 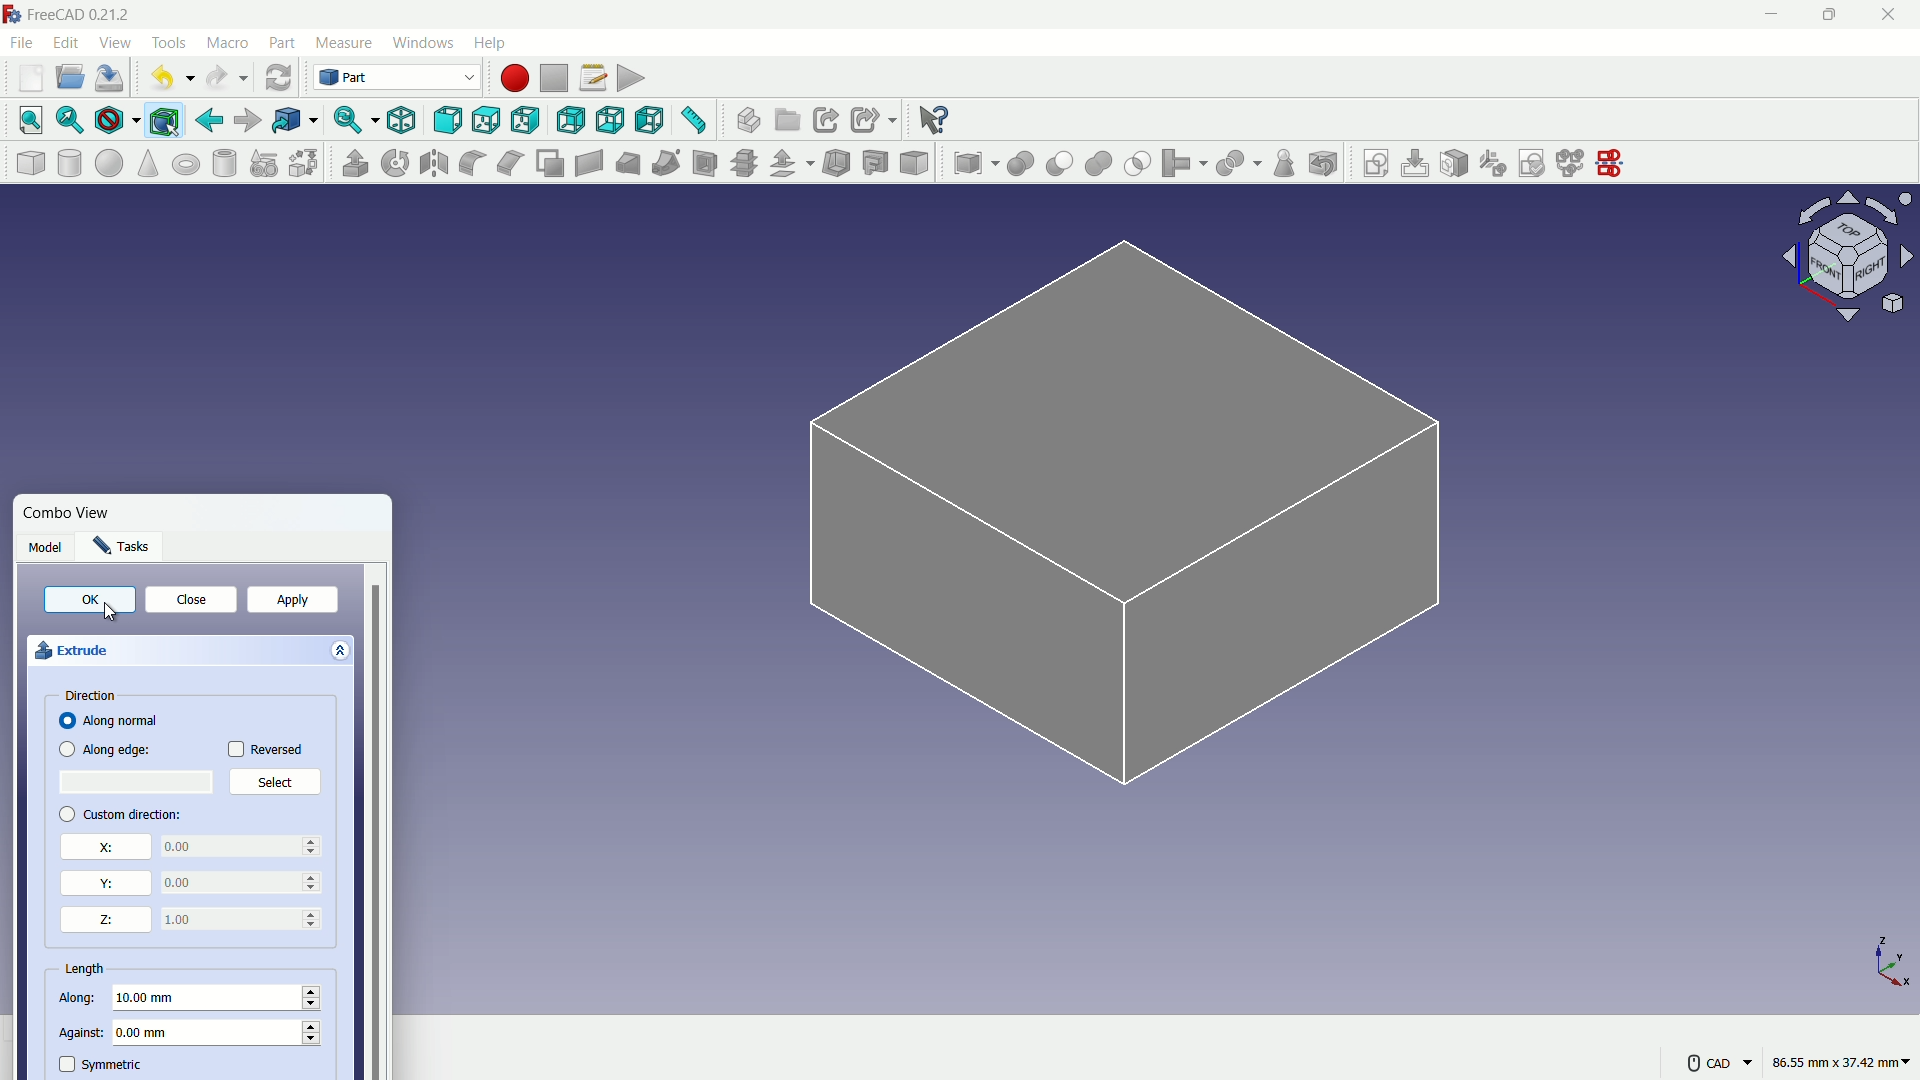 I want to click on macro settings, so click(x=593, y=78).